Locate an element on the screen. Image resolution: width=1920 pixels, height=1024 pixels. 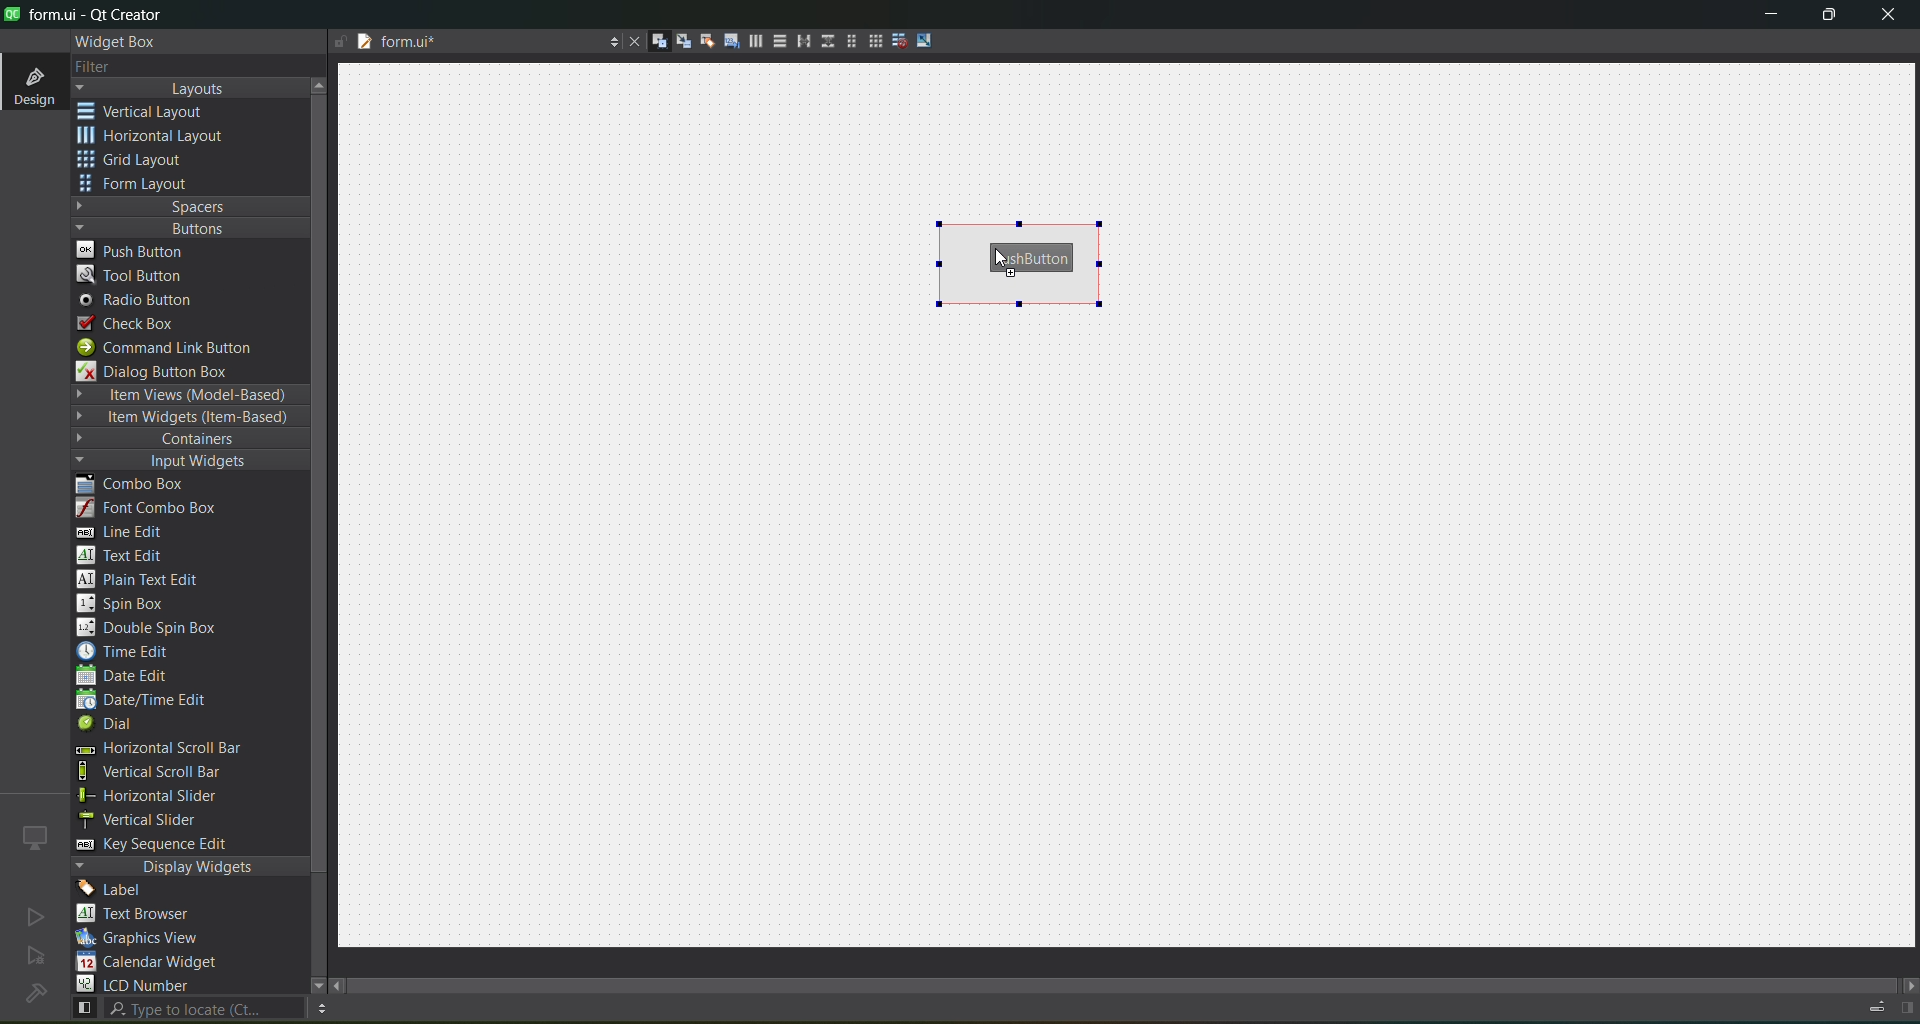
label is located at coordinates (116, 890).